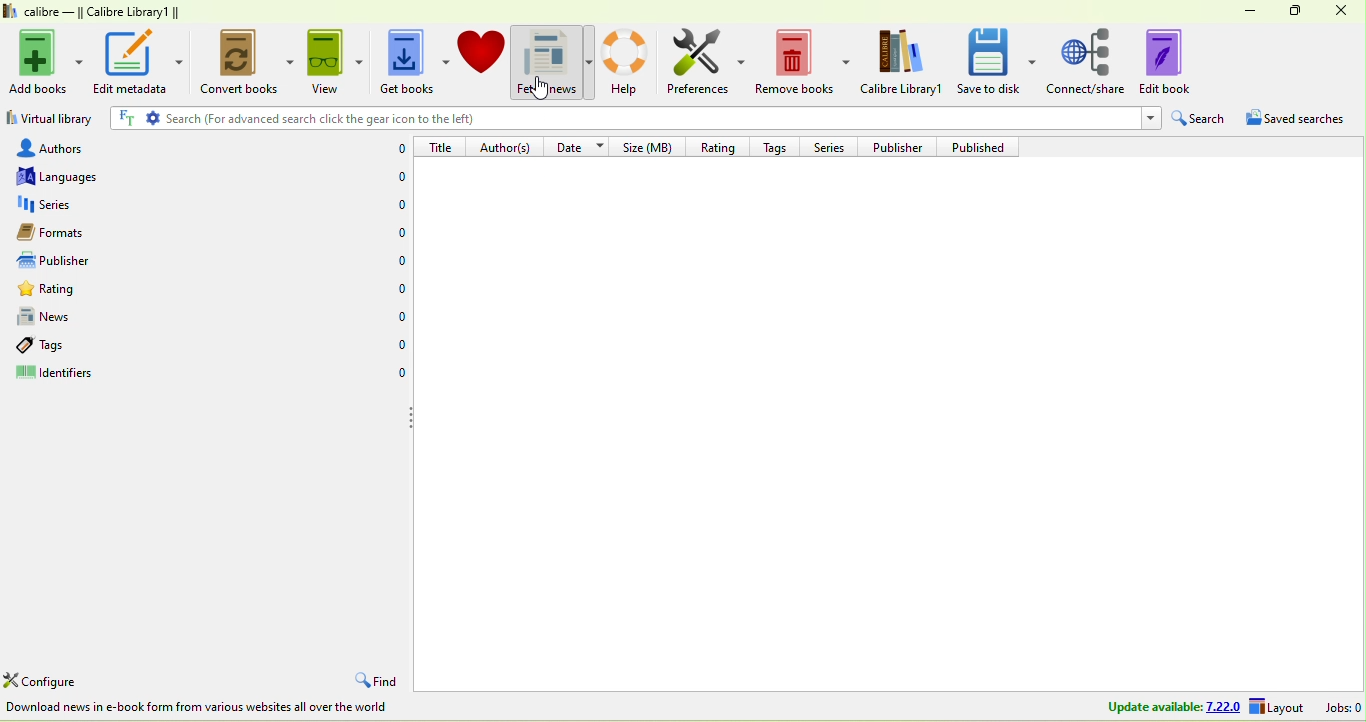 This screenshot has height=722, width=1366. Describe the element at coordinates (695, 60) in the screenshot. I see `preference` at that location.